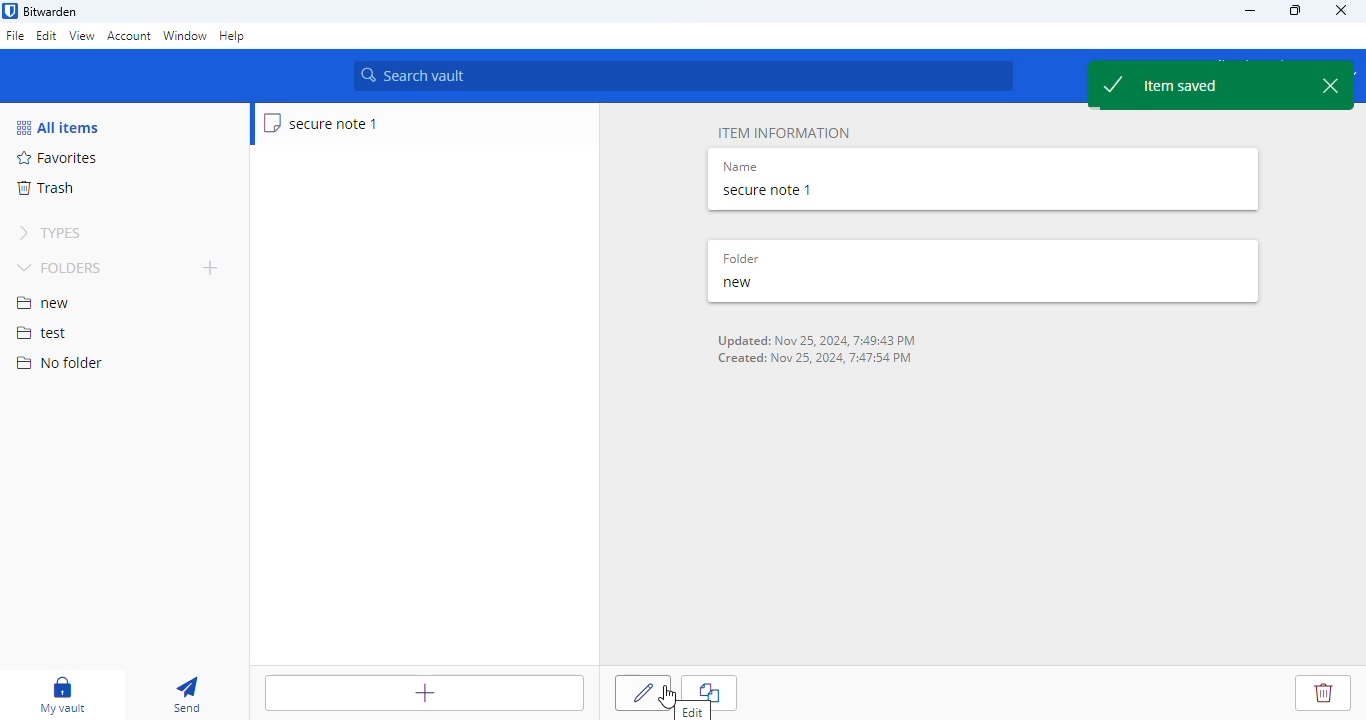 This screenshot has height=720, width=1366. I want to click on view, so click(81, 35).